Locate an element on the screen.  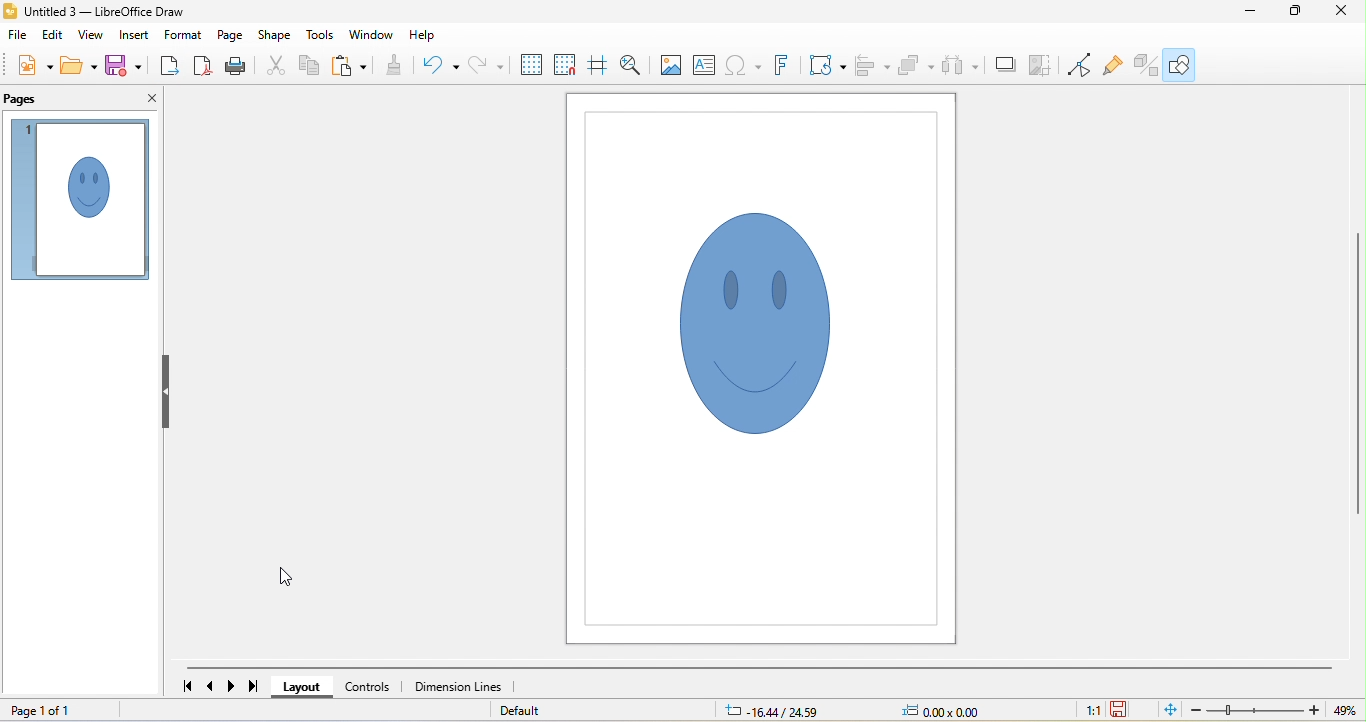
pages is located at coordinates (25, 99).